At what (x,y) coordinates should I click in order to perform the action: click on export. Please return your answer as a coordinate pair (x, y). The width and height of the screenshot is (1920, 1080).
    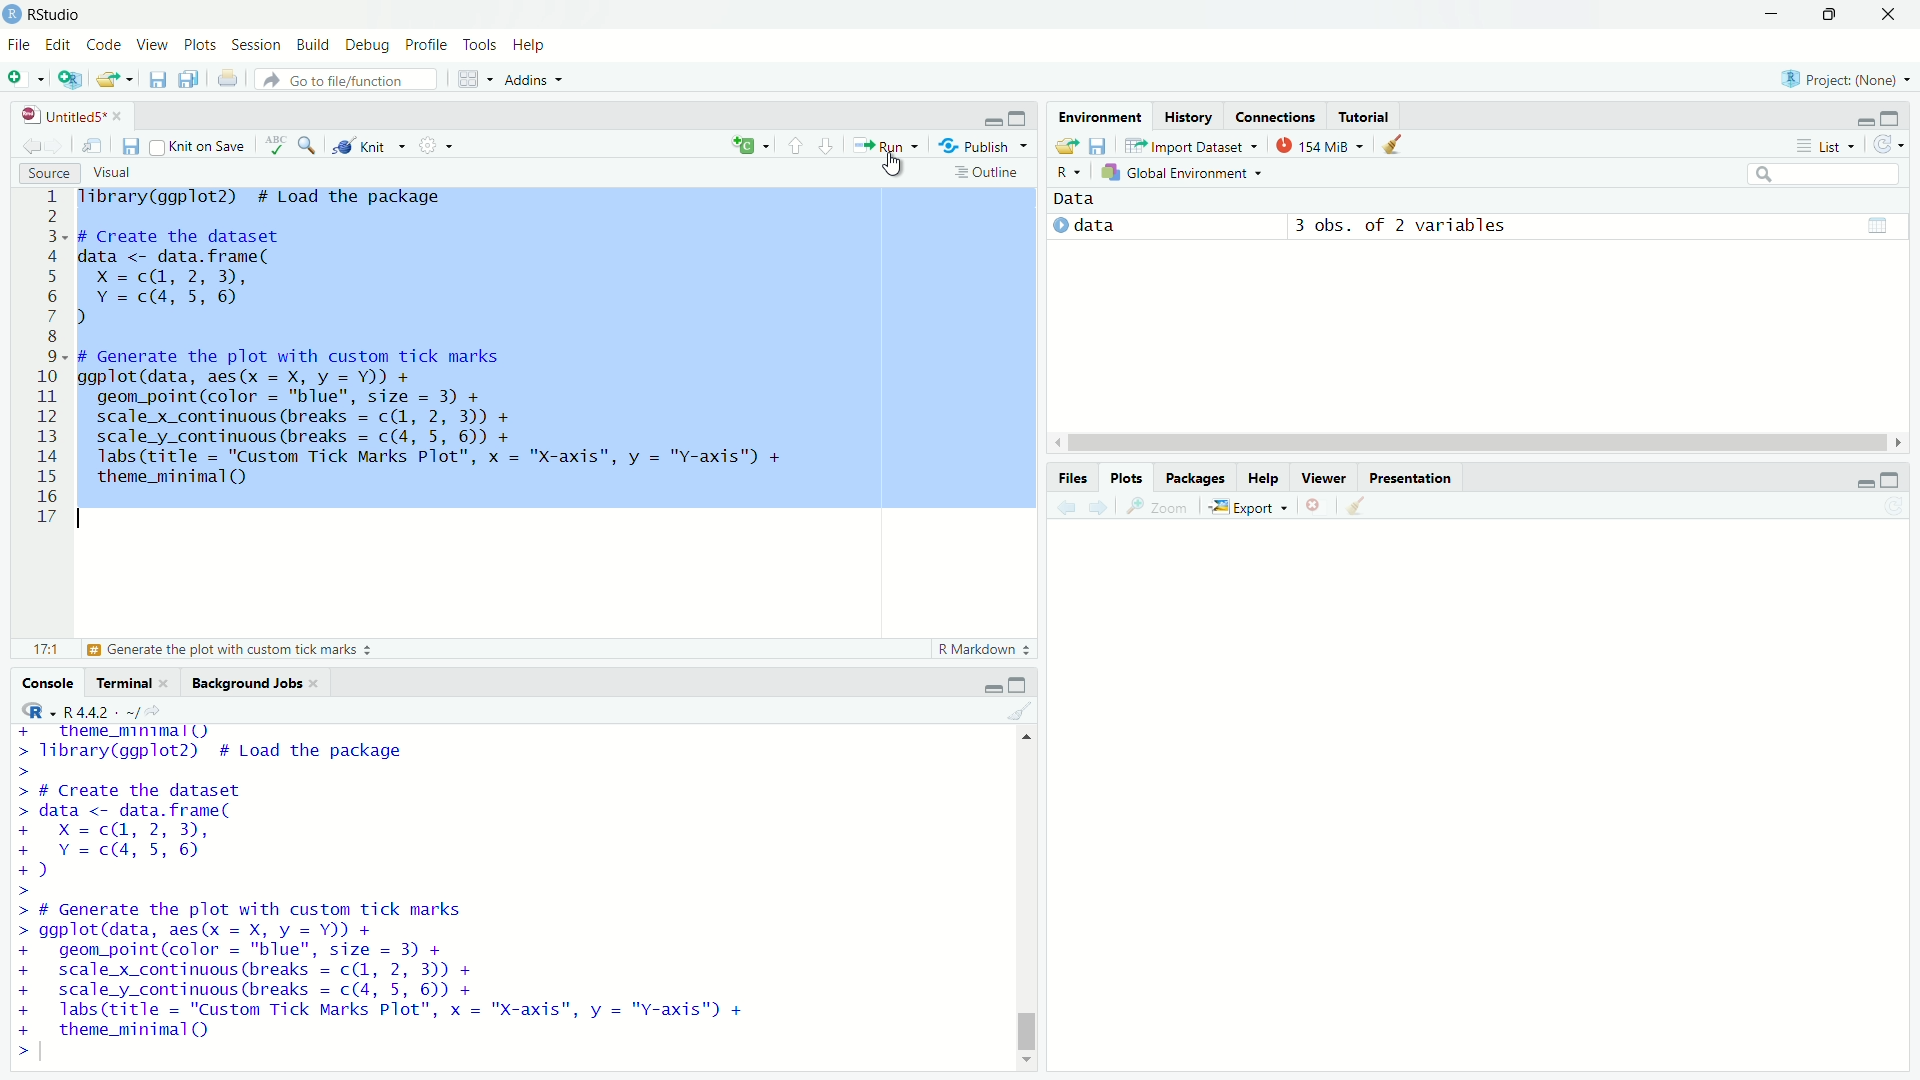
    Looking at the image, I should click on (1252, 508).